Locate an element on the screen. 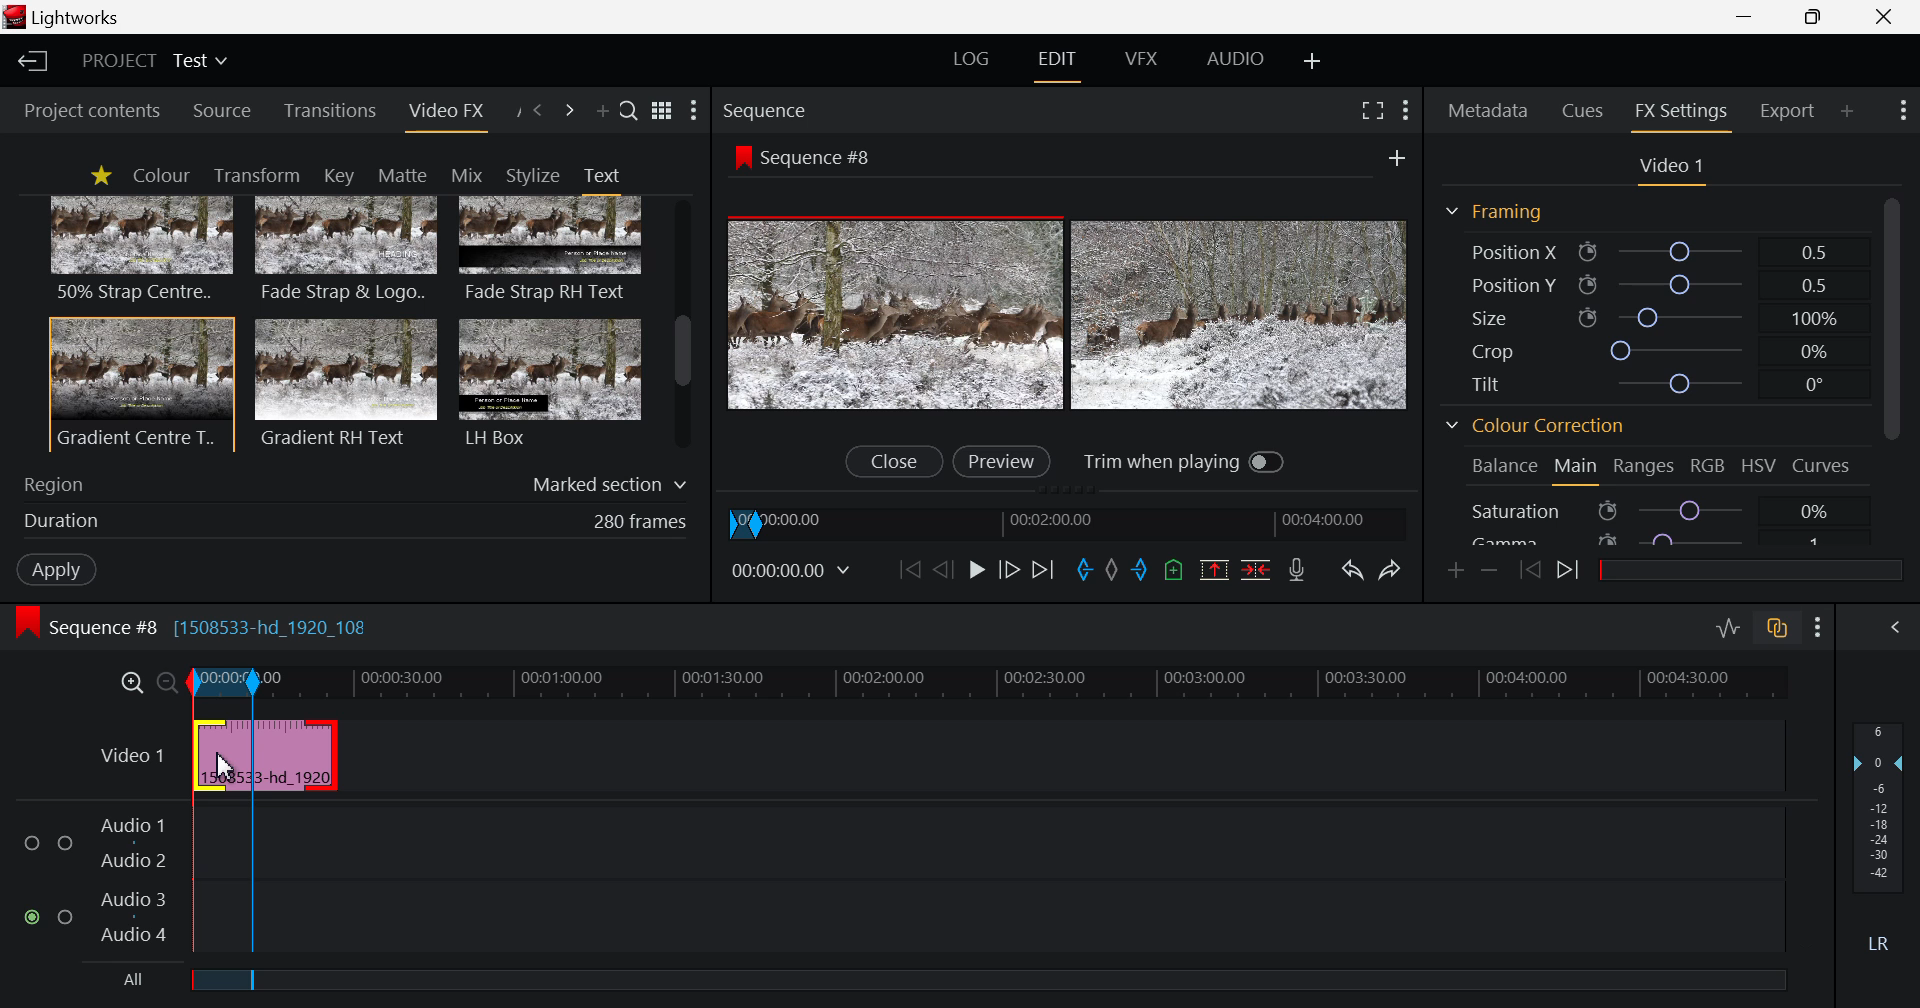 The width and height of the screenshot is (1920, 1008). Export is located at coordinates (1788, 108).